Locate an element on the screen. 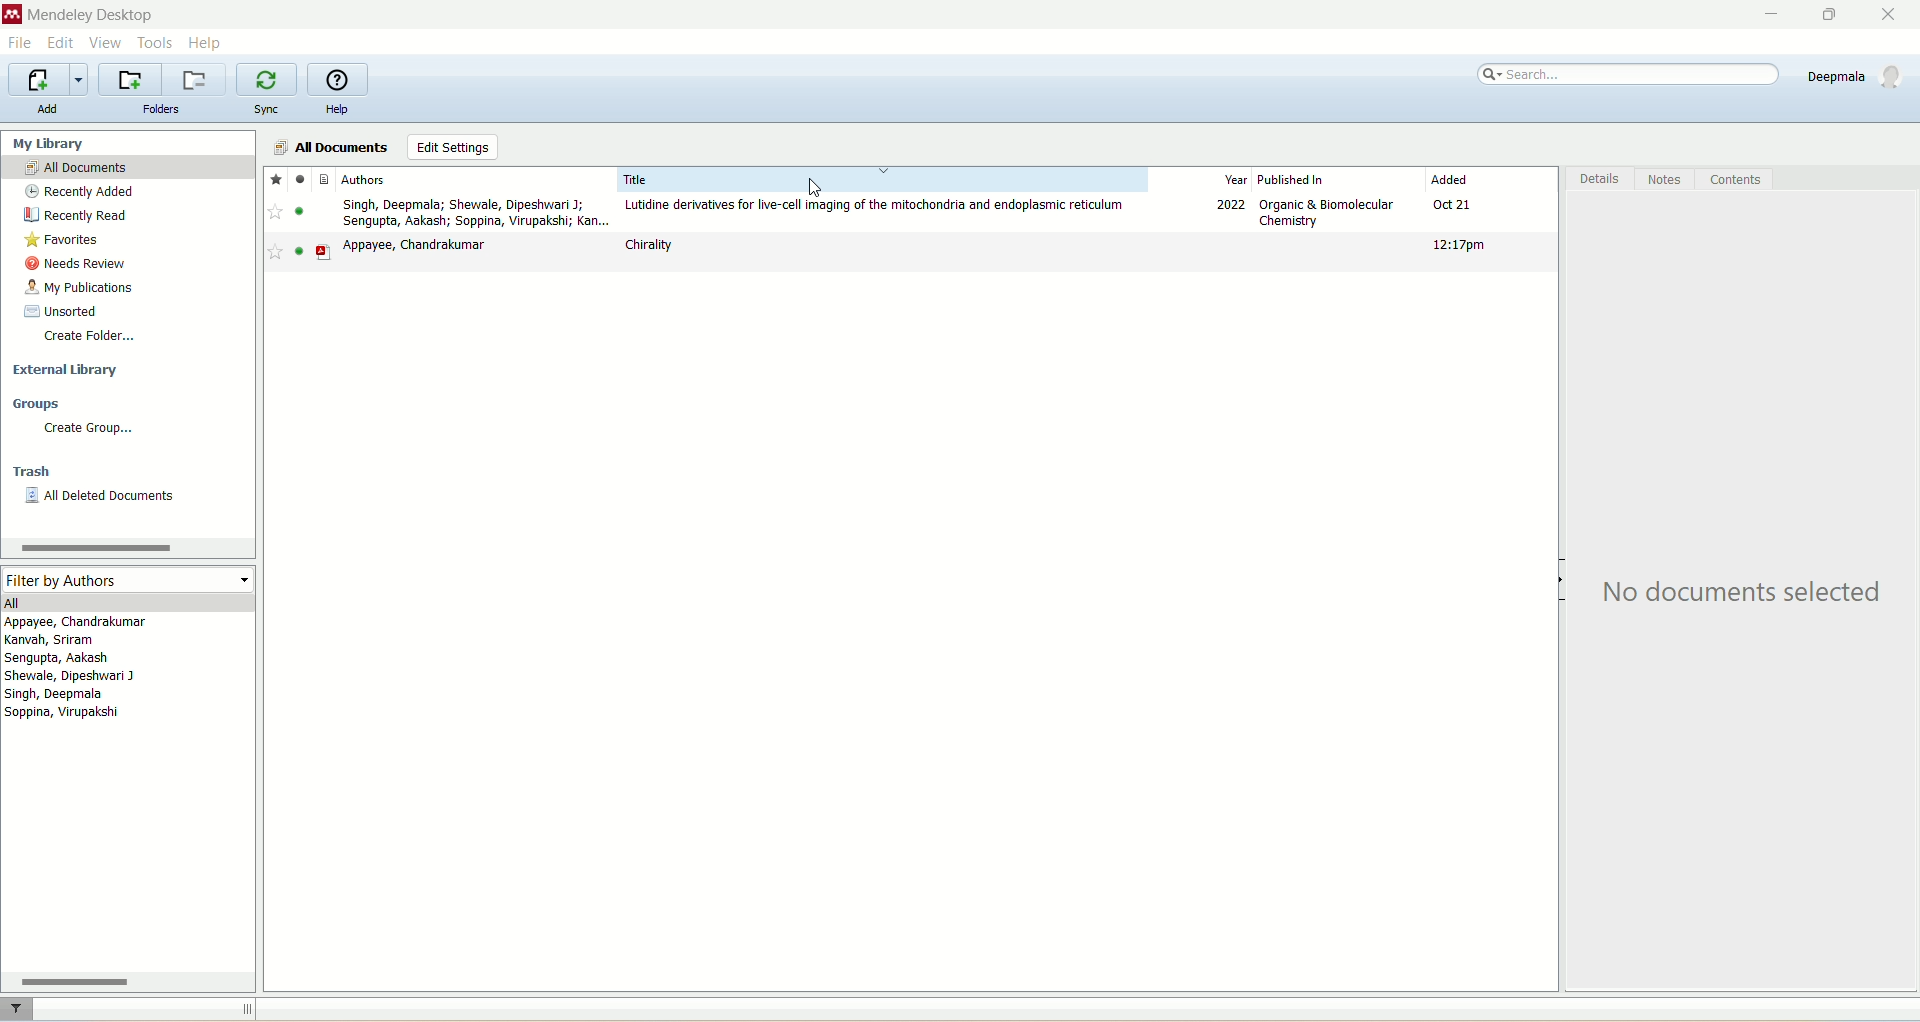 The image size is (1920, 1022). view is located at coordinates (106, 42).